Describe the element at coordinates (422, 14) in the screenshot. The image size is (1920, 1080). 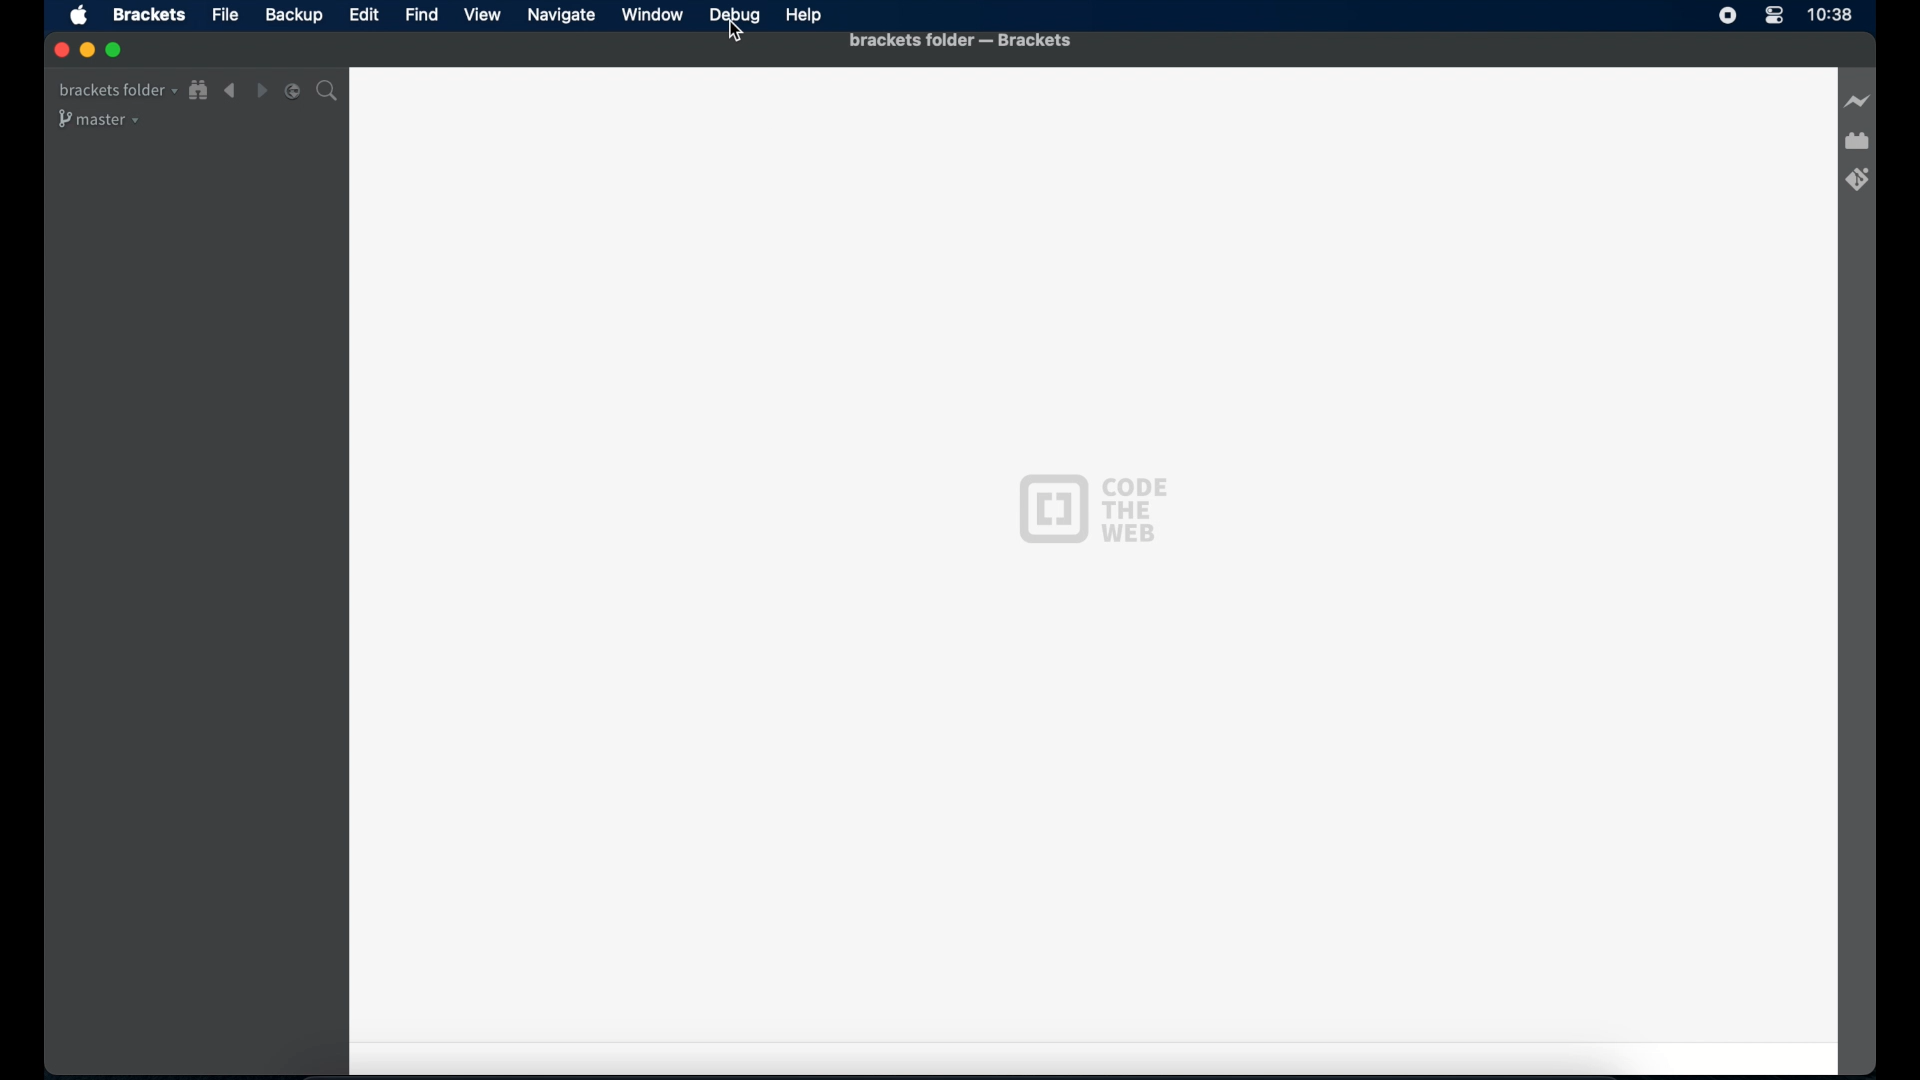
I see `find` at that location.